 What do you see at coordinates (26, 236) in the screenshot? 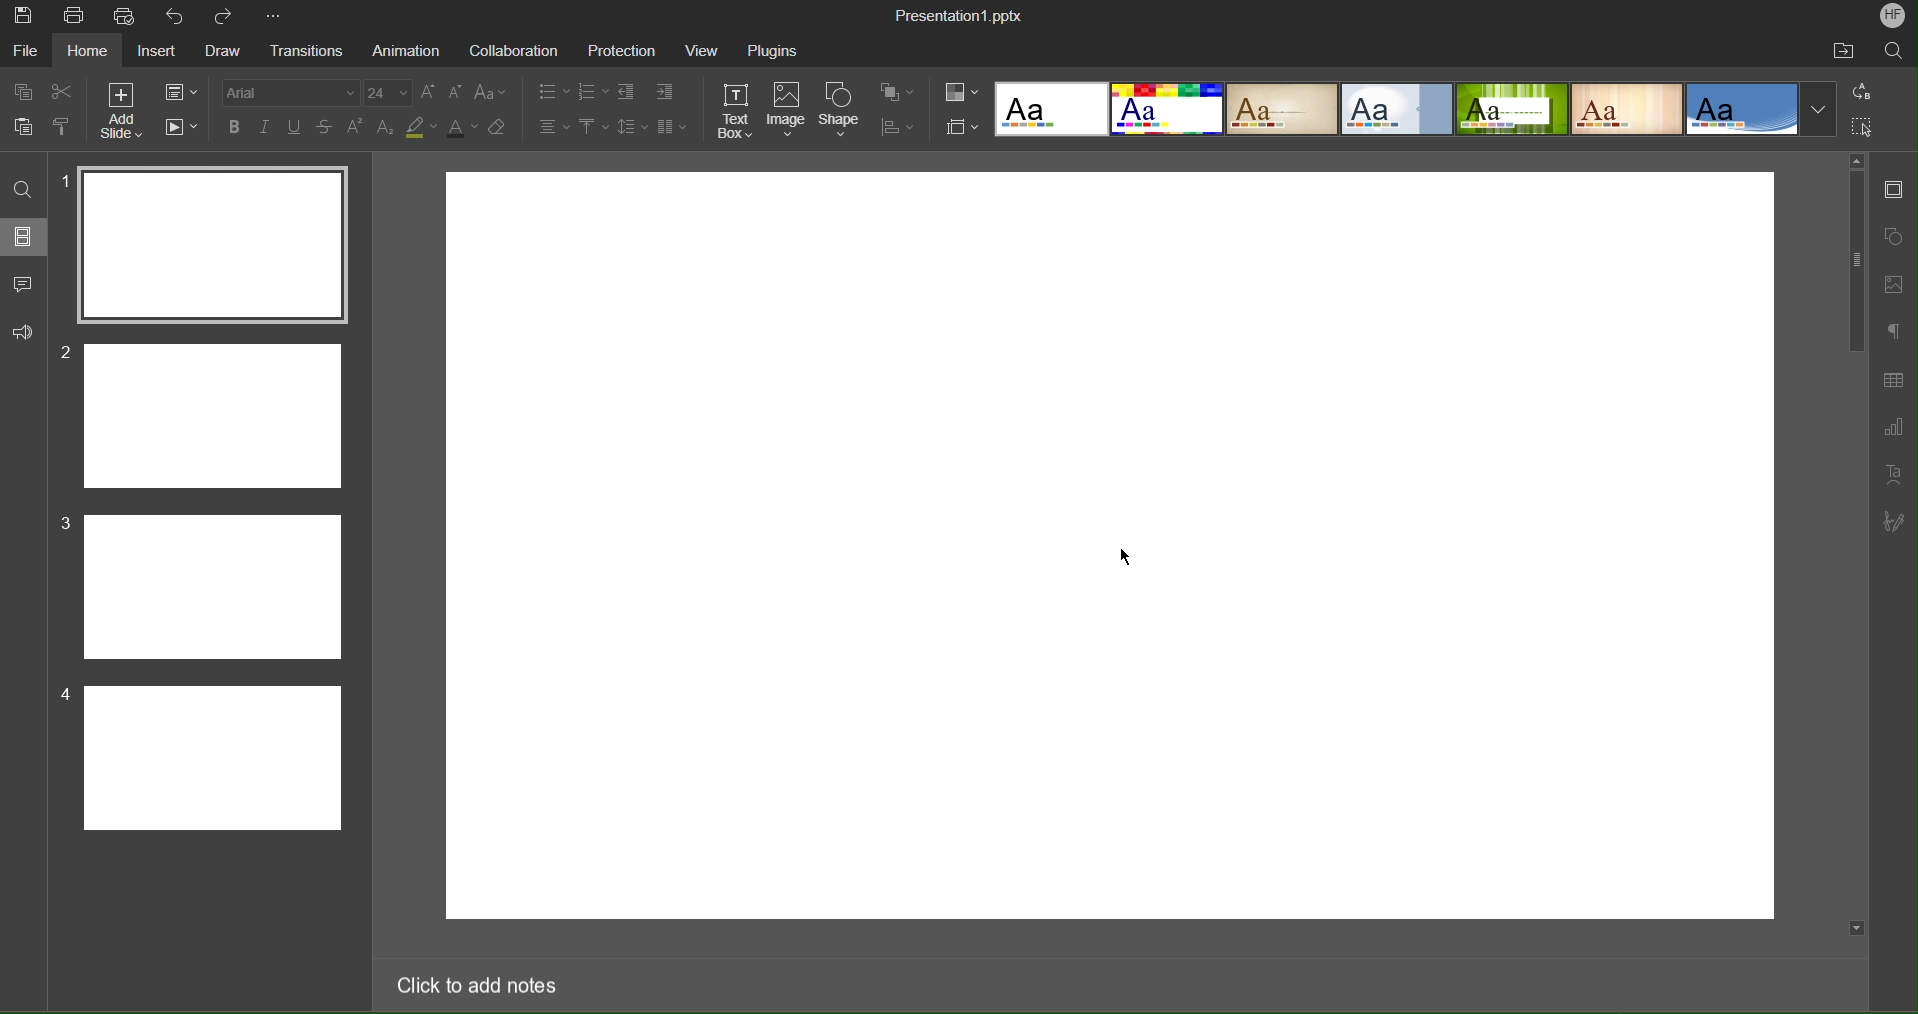
I see `Slides` at bounding box center [26, 236].